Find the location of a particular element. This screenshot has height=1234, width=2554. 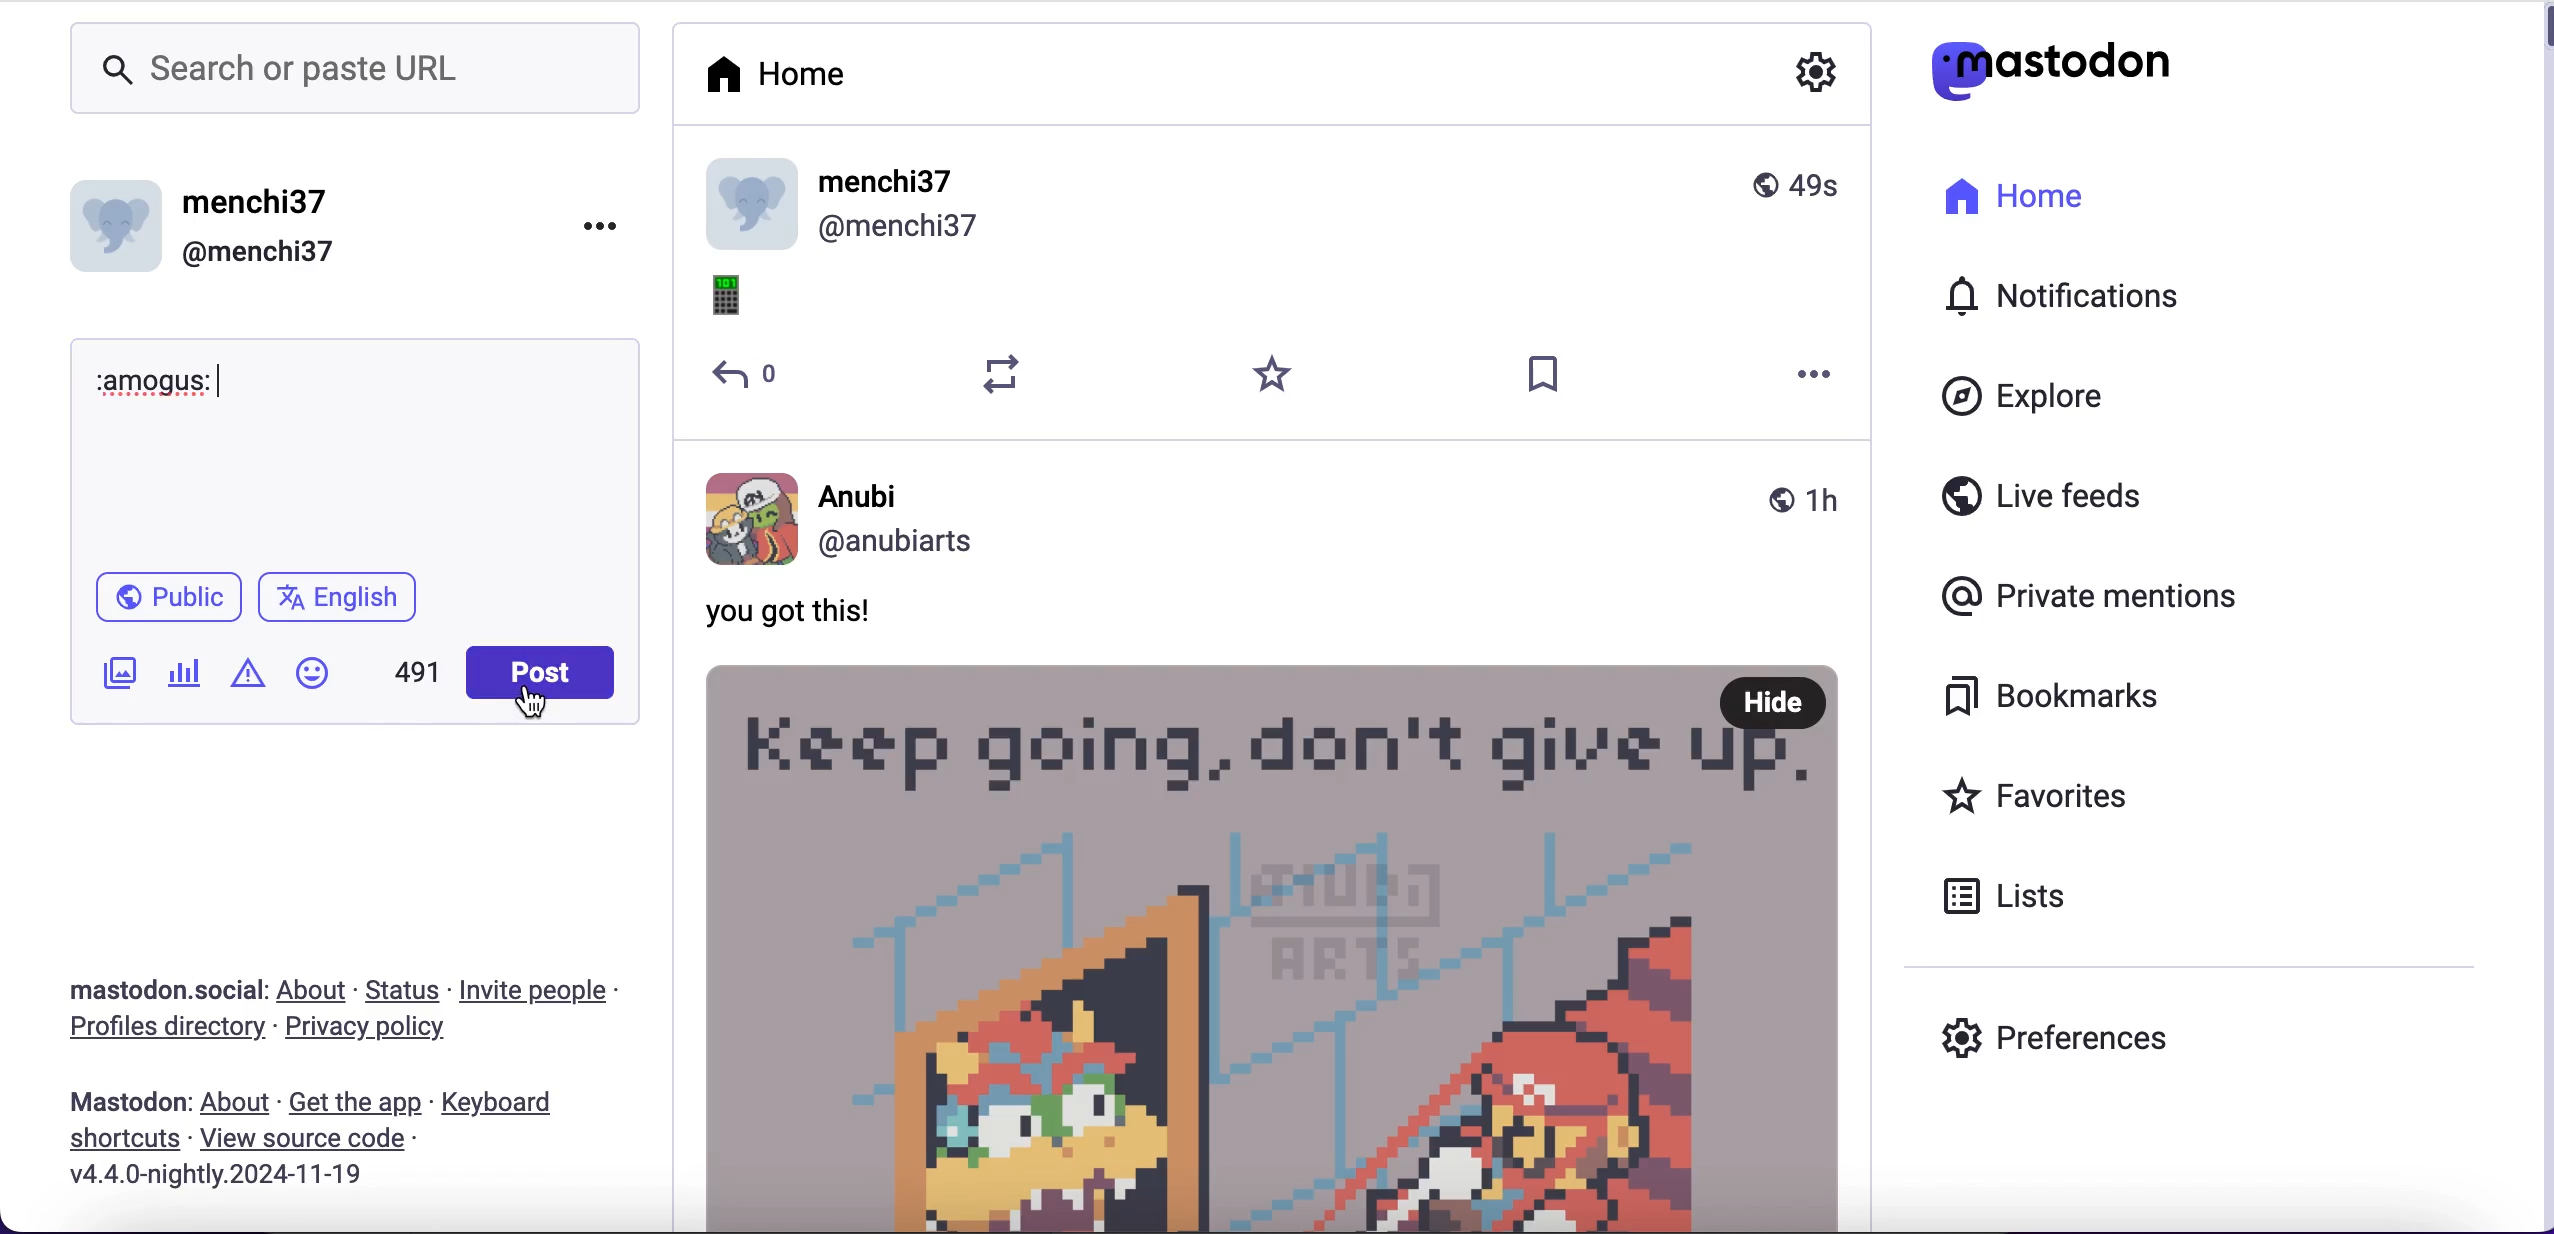

profiles directory is located at coordinates (164, 1032).